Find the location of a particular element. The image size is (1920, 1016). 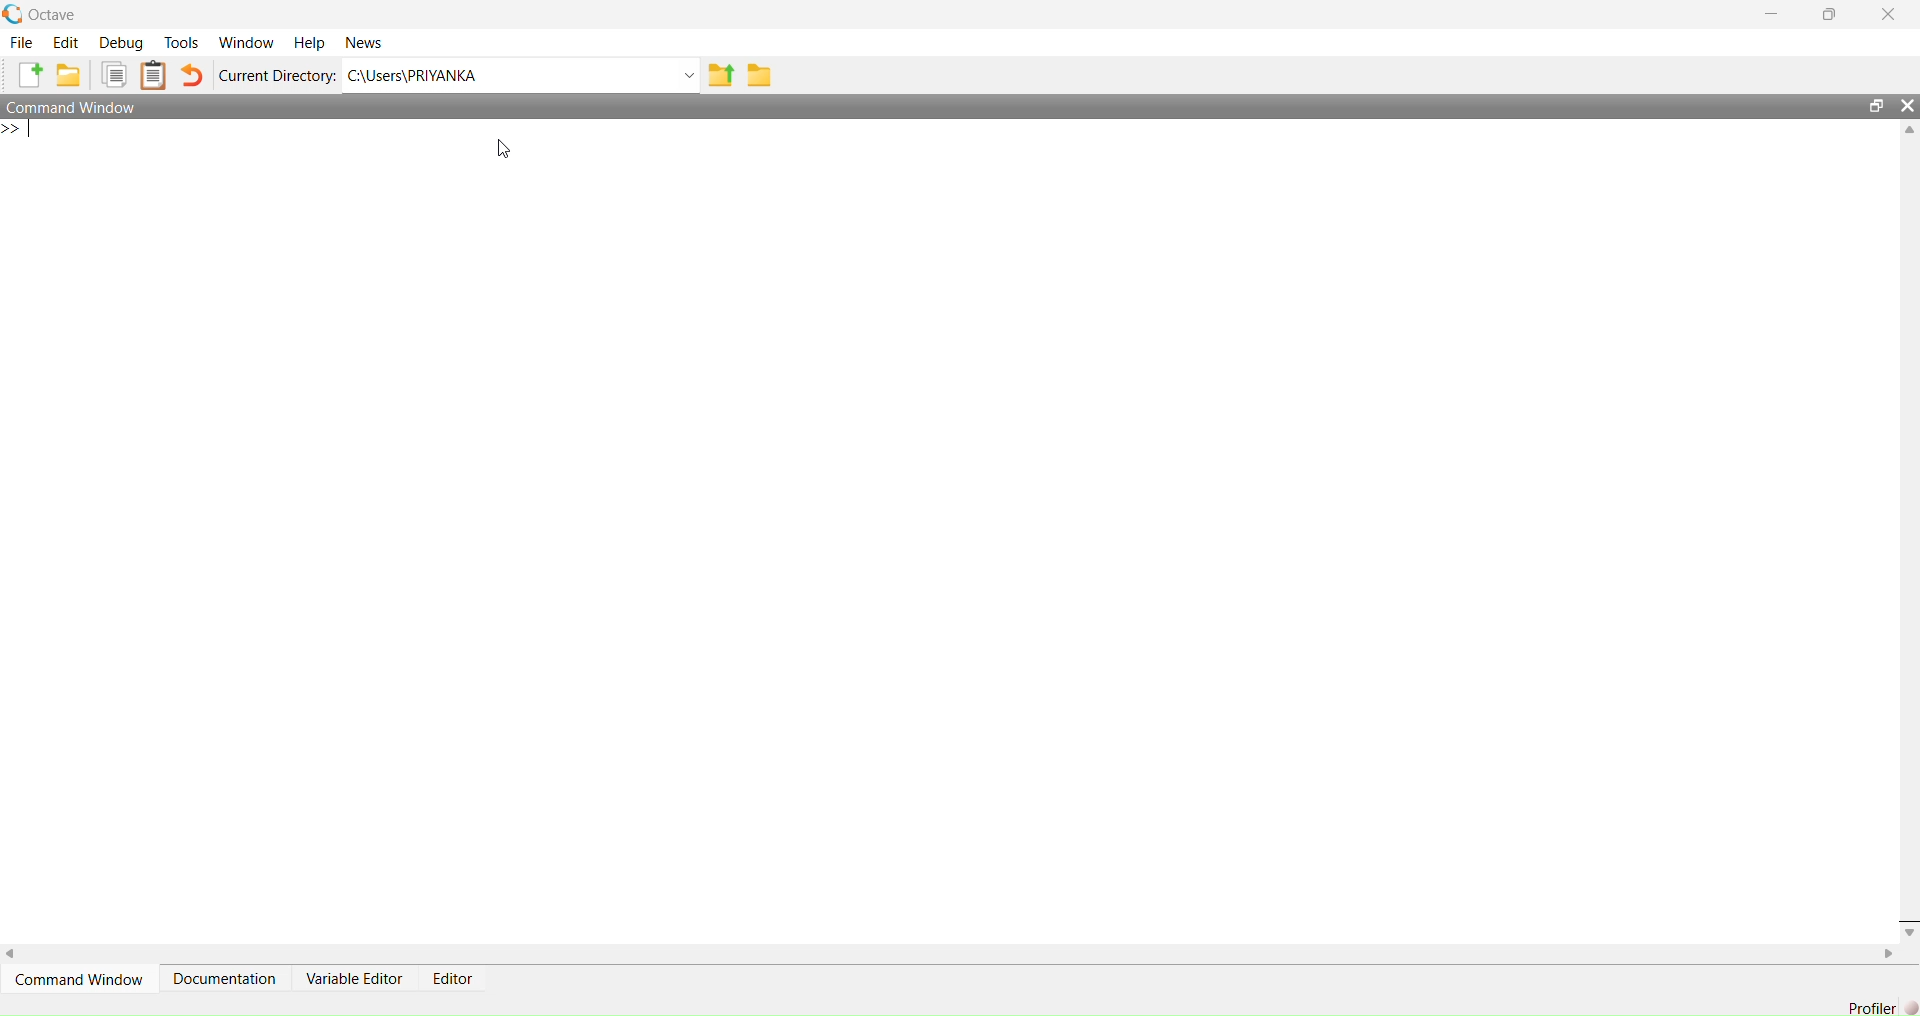

Maximize/Restore is located at coordinates (1832, 16).